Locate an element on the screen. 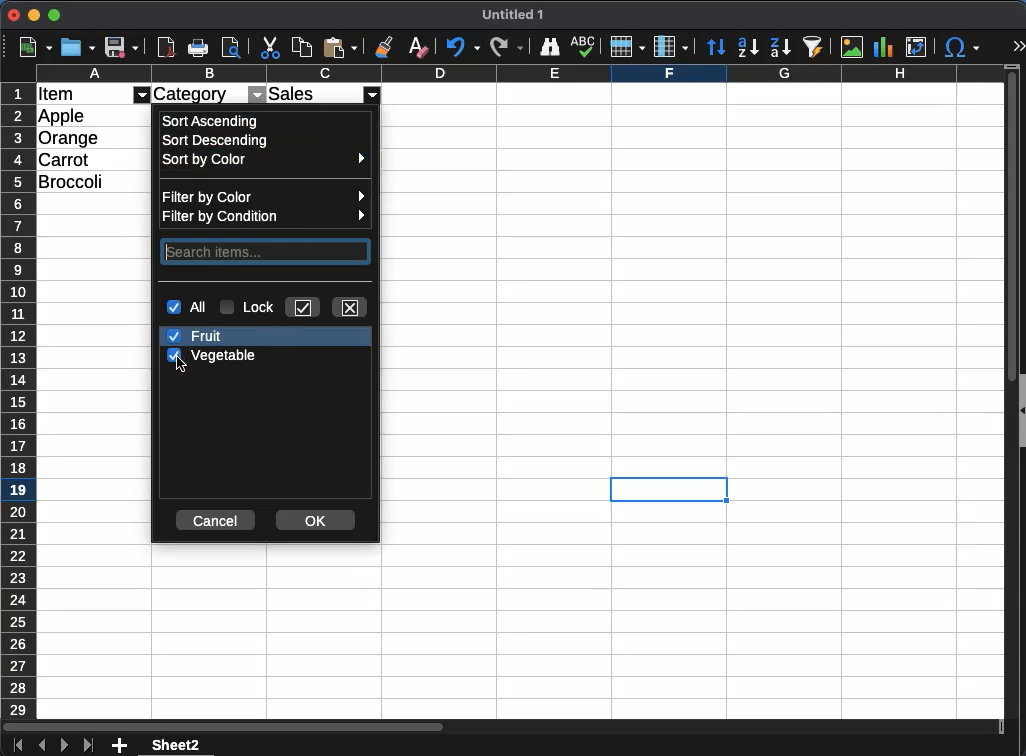 The width and height of the screenshot is (1026, 756). broccoli is located at coordinates (75, 180).